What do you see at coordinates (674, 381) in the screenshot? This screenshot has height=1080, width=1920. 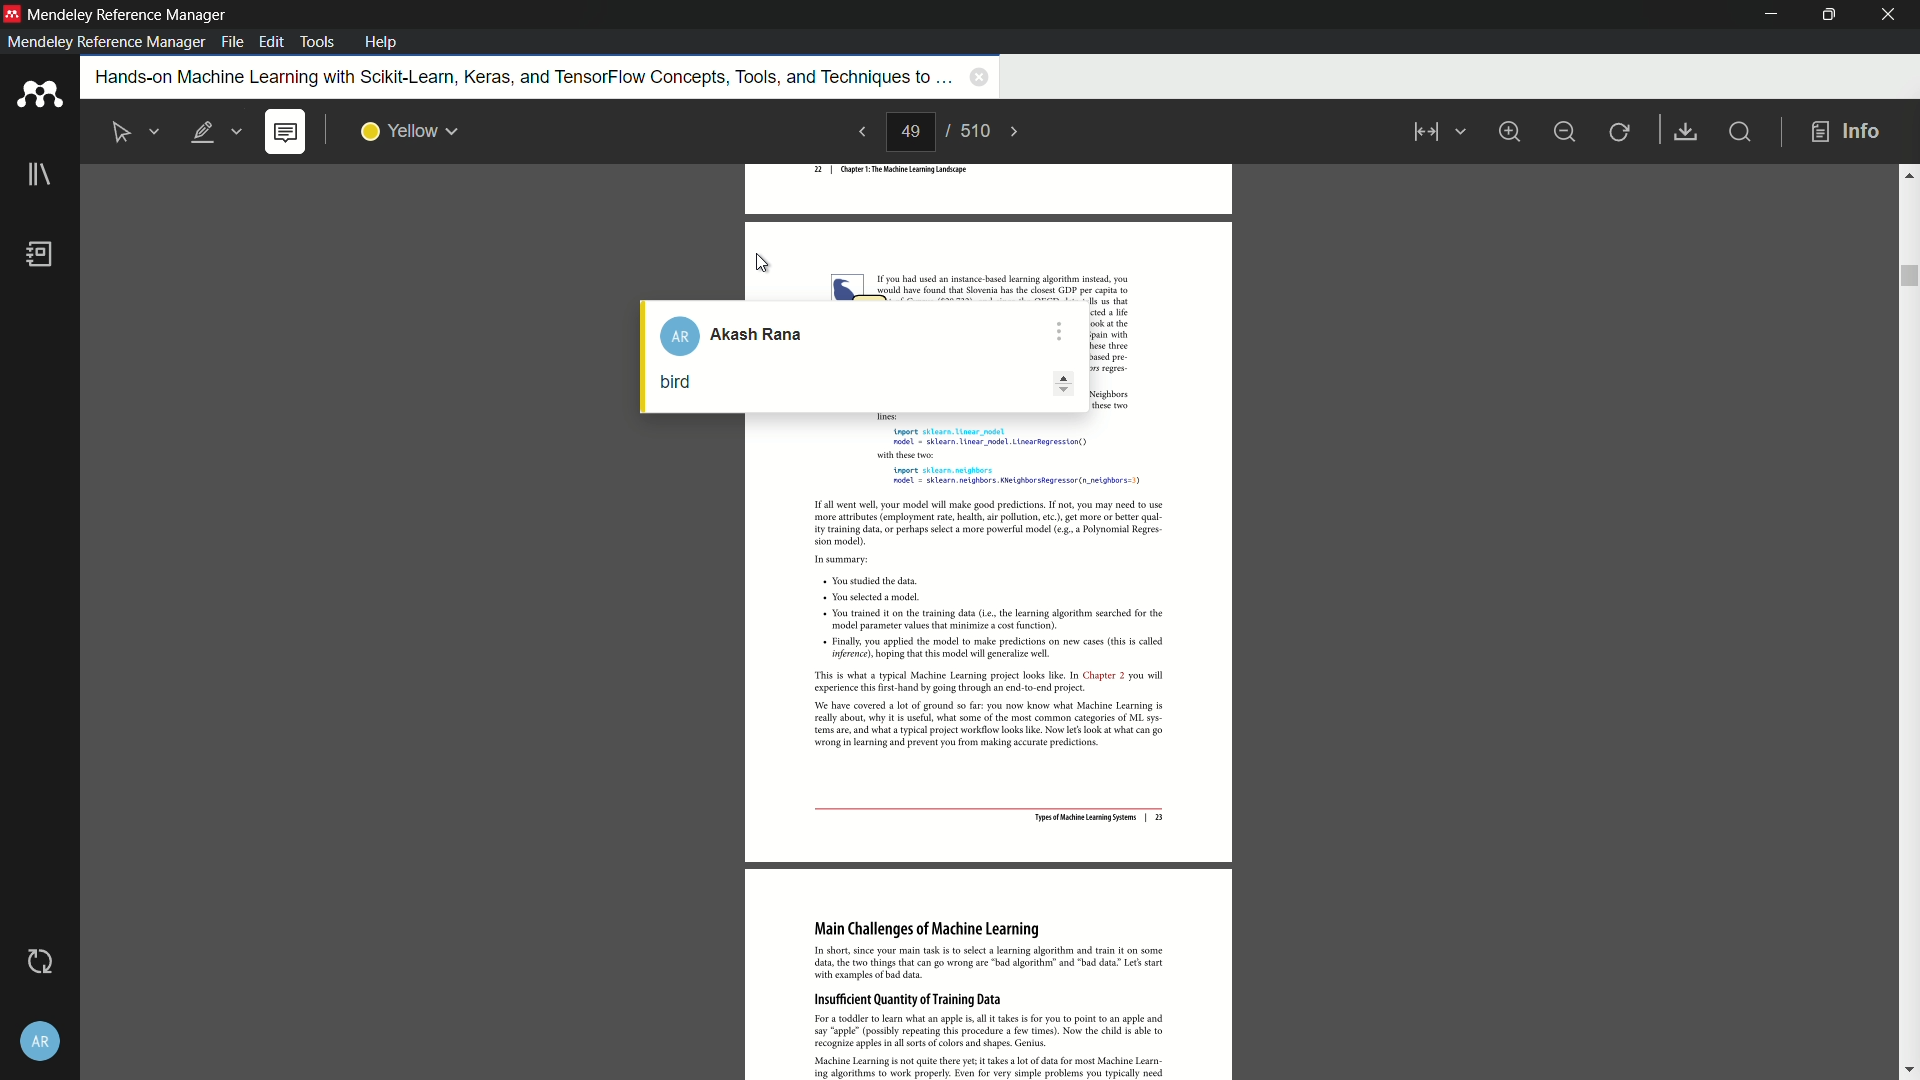 I see `bird` at bounding box center [674, 381].